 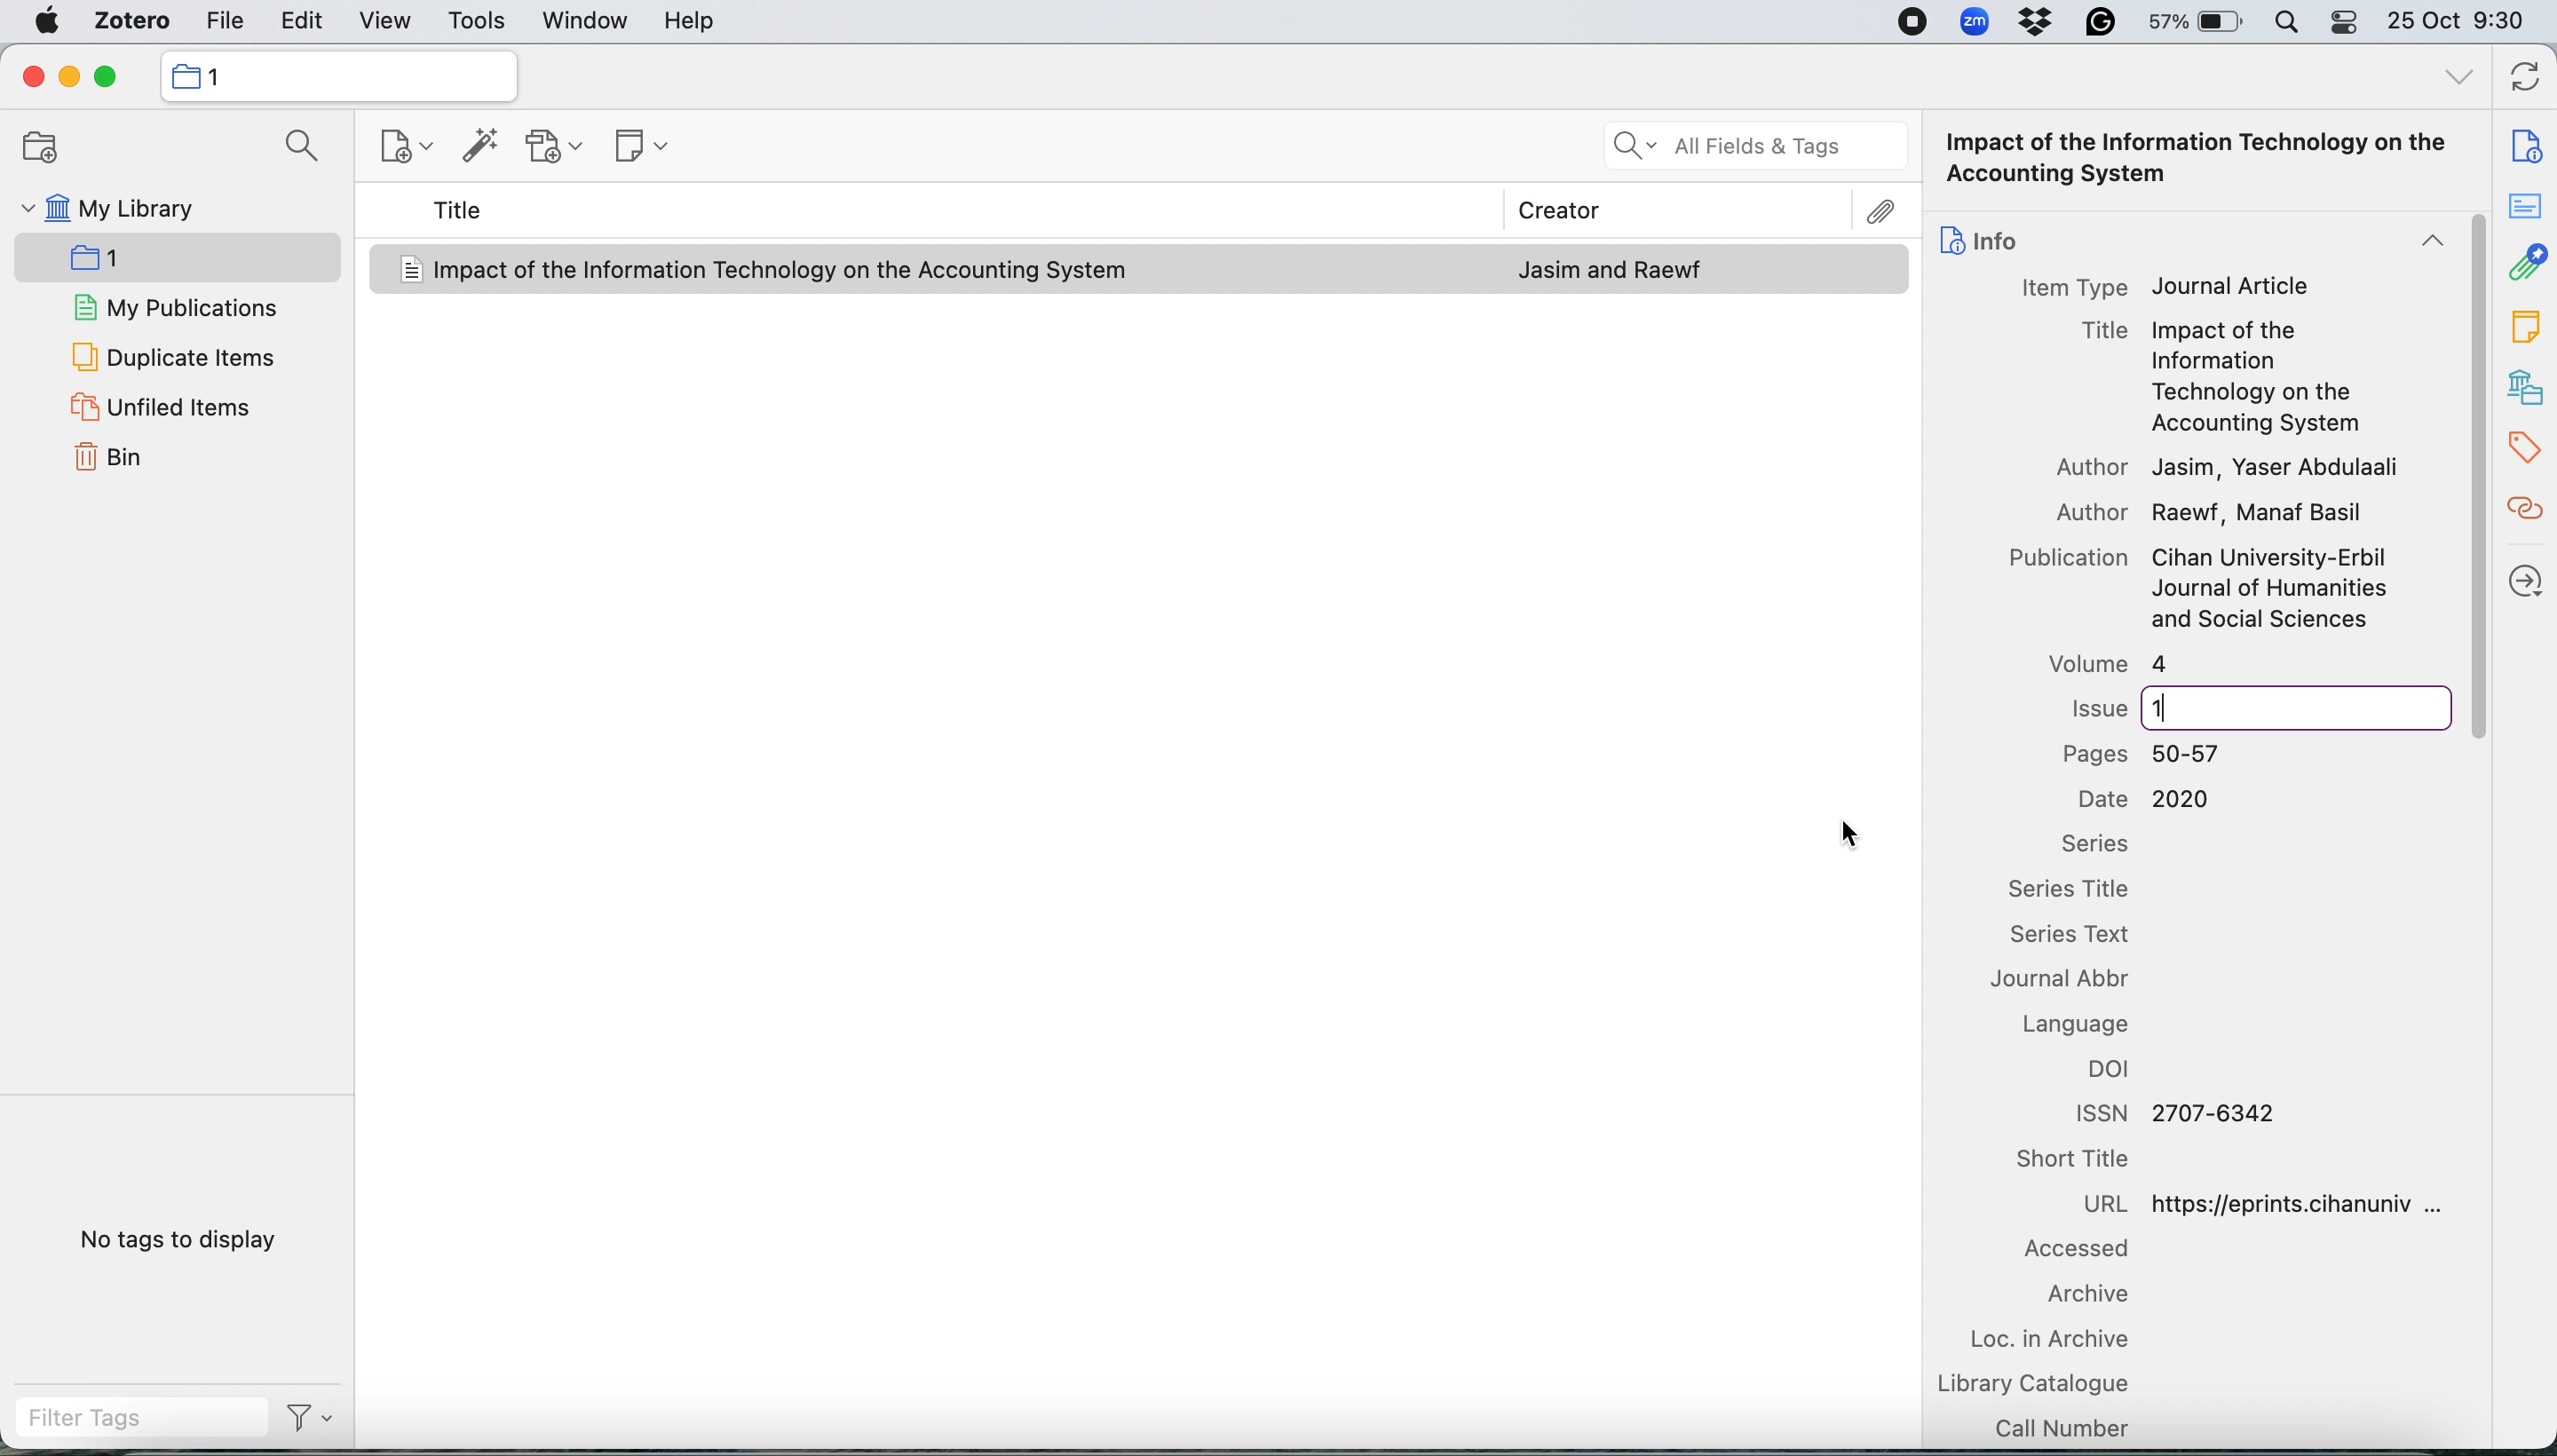 I want to click on tags, so click(x=2523, y=448).